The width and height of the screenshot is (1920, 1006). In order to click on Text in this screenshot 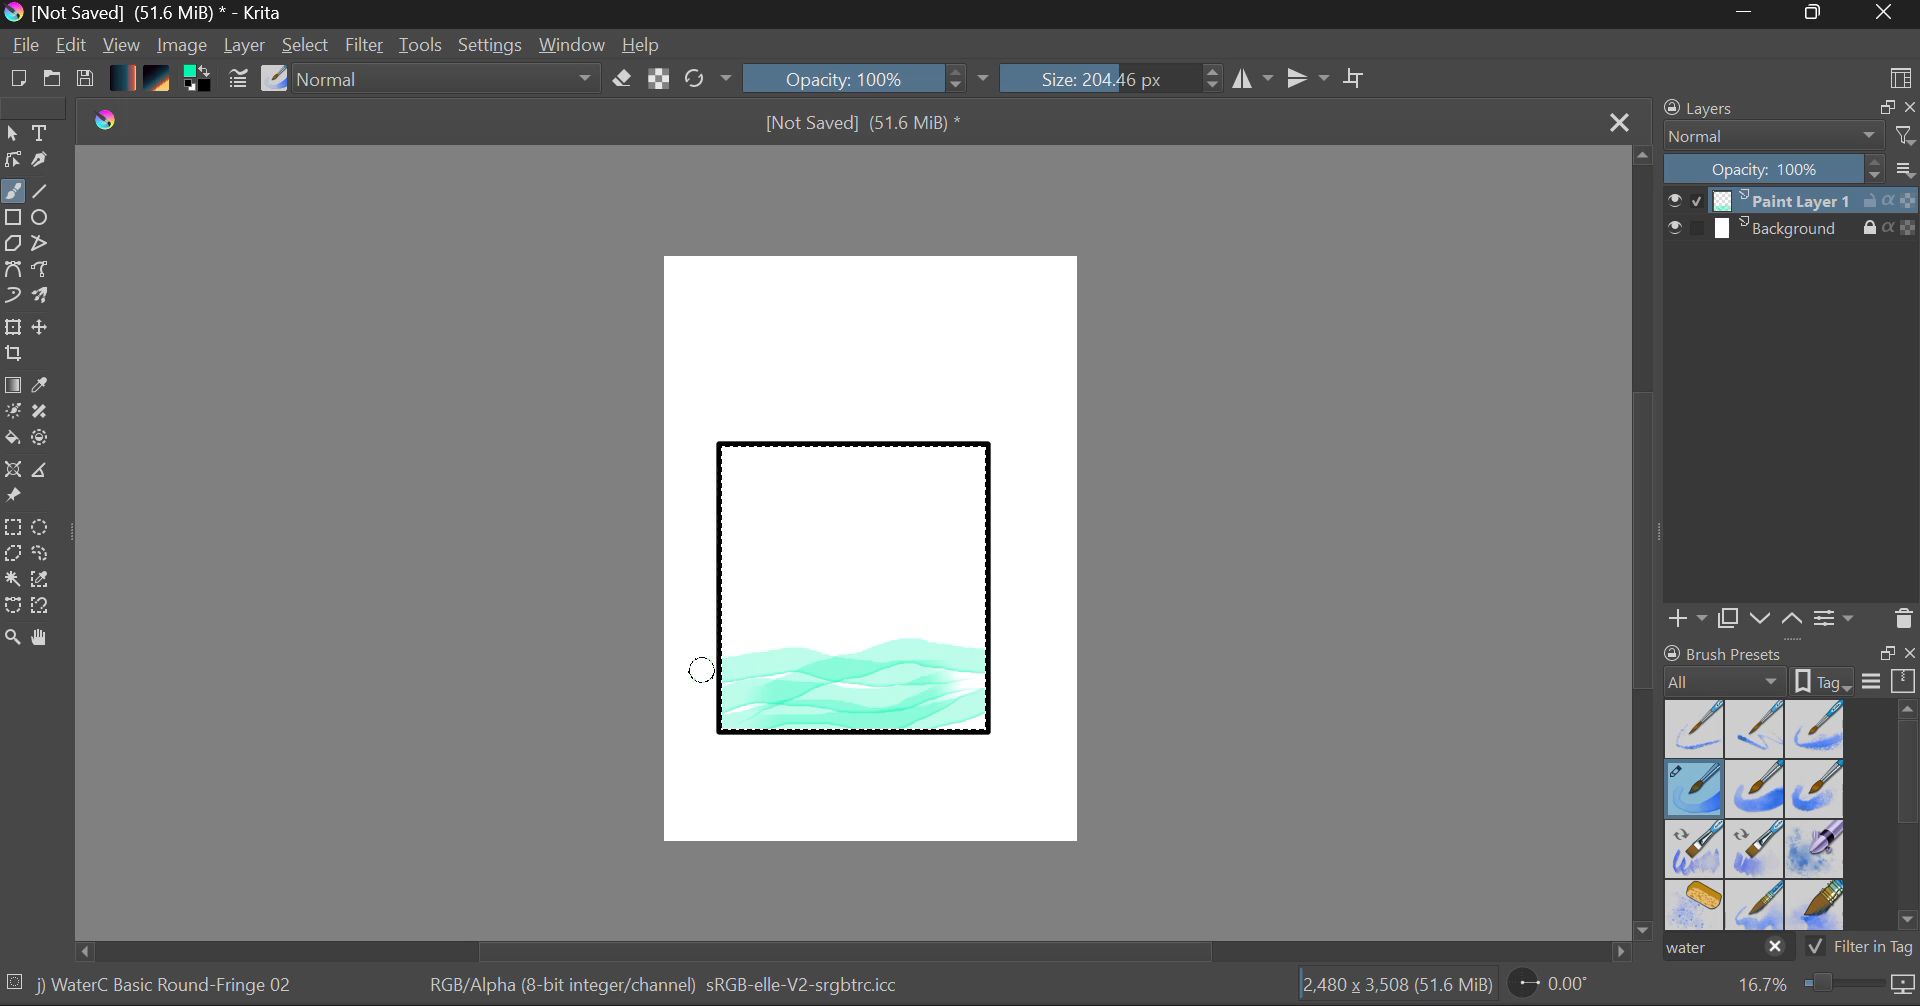, I will do `click(41, 131)`.